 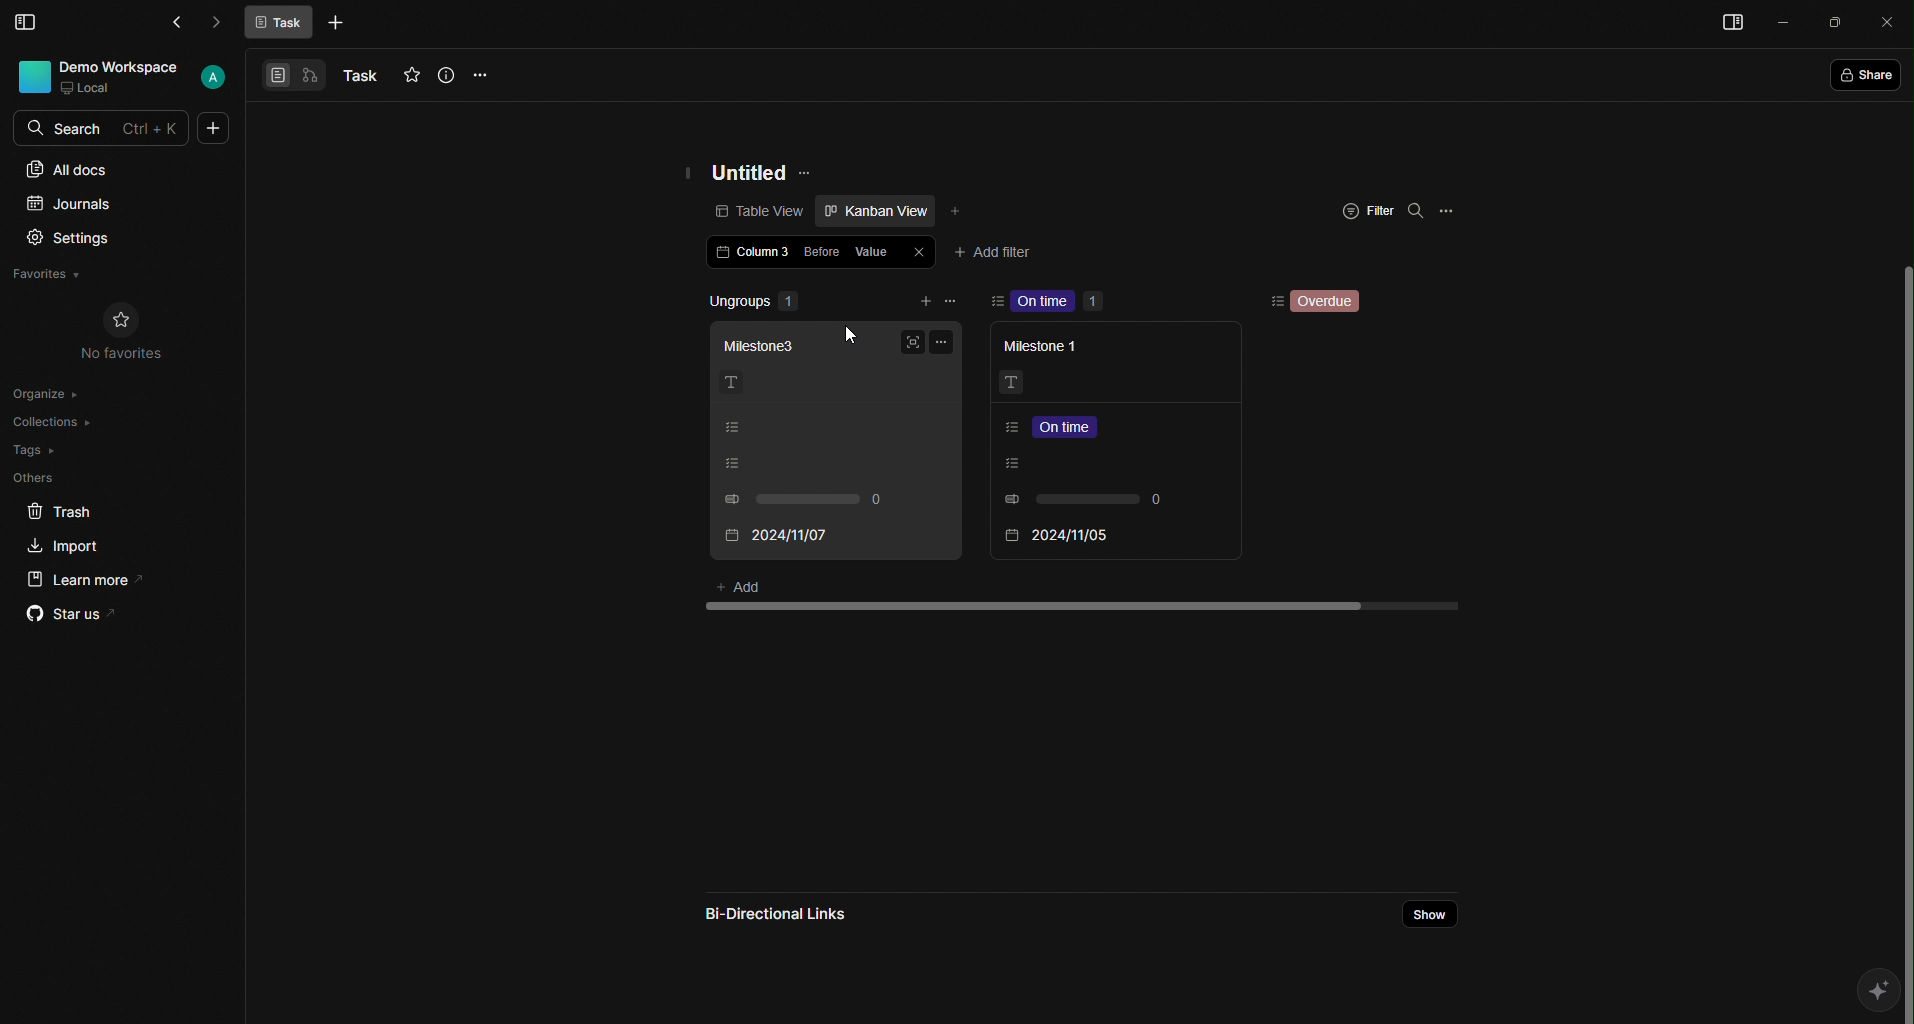 I want to click on Box, so click(x=1836, y=22).